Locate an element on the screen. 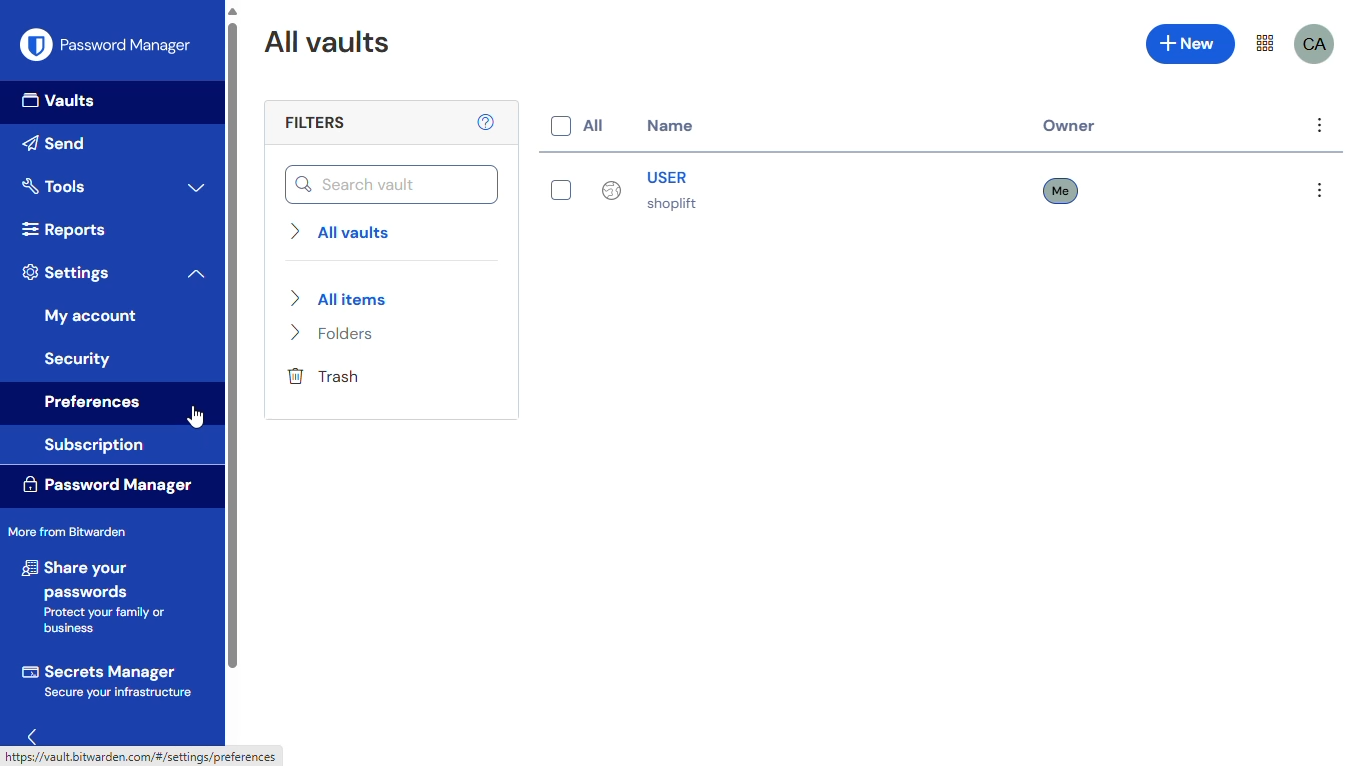 This screenshot has height=766, width=1366. toggle collapse is located at coordinates (196, 274).